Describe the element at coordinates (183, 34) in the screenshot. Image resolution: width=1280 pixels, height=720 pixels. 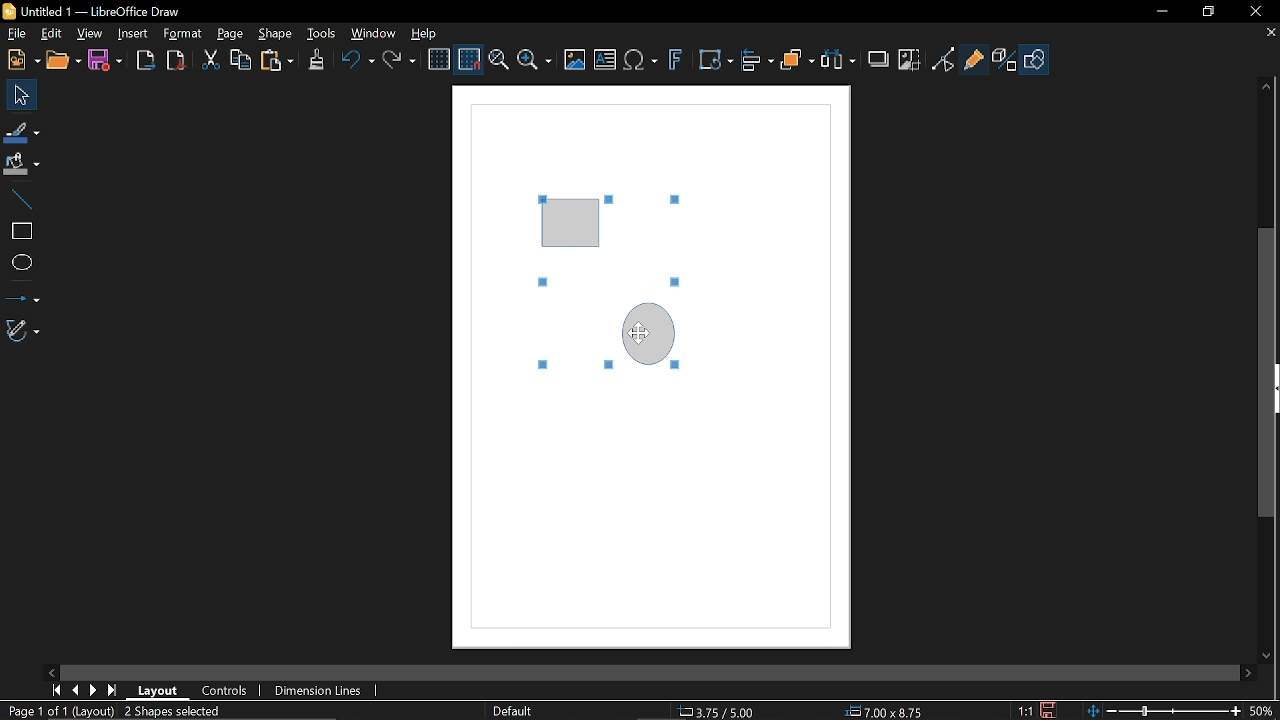
I see `Format` at that location.